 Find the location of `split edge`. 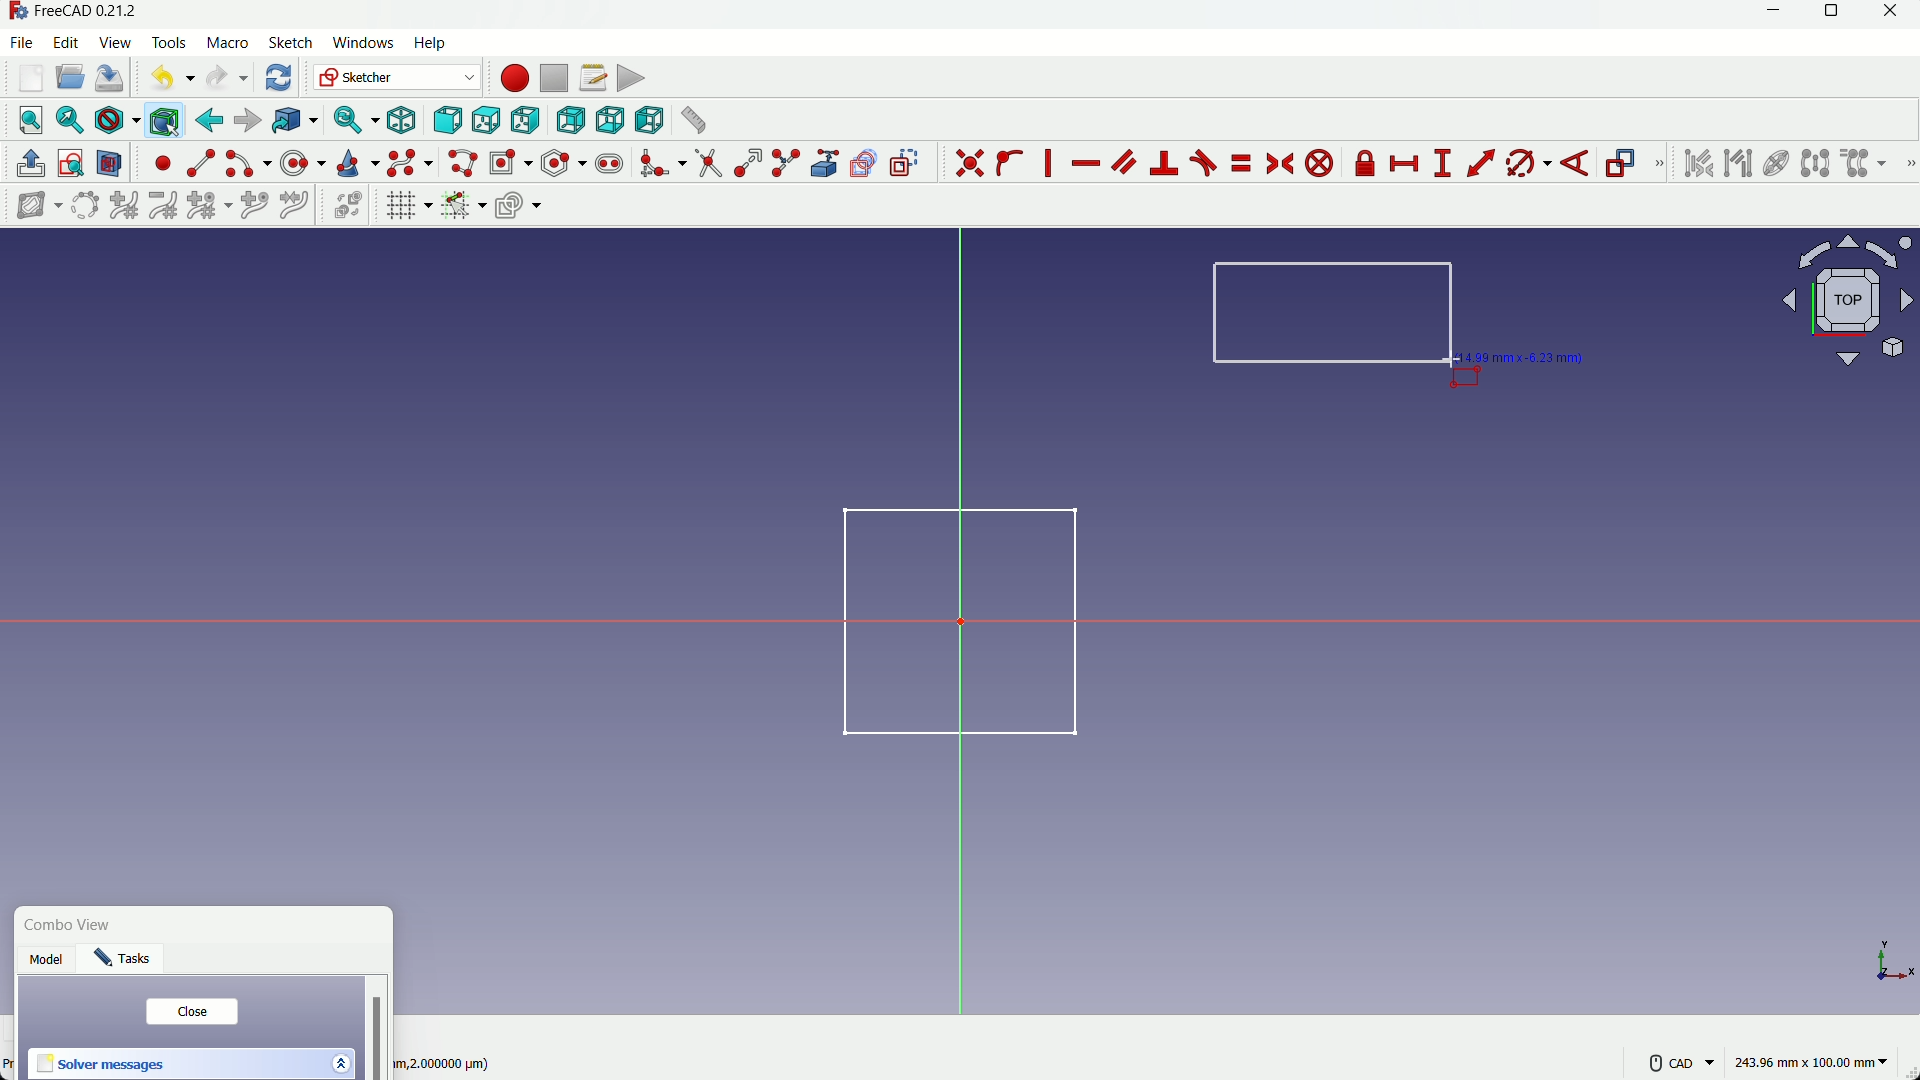

split edge is located at coordinates (788, 164).